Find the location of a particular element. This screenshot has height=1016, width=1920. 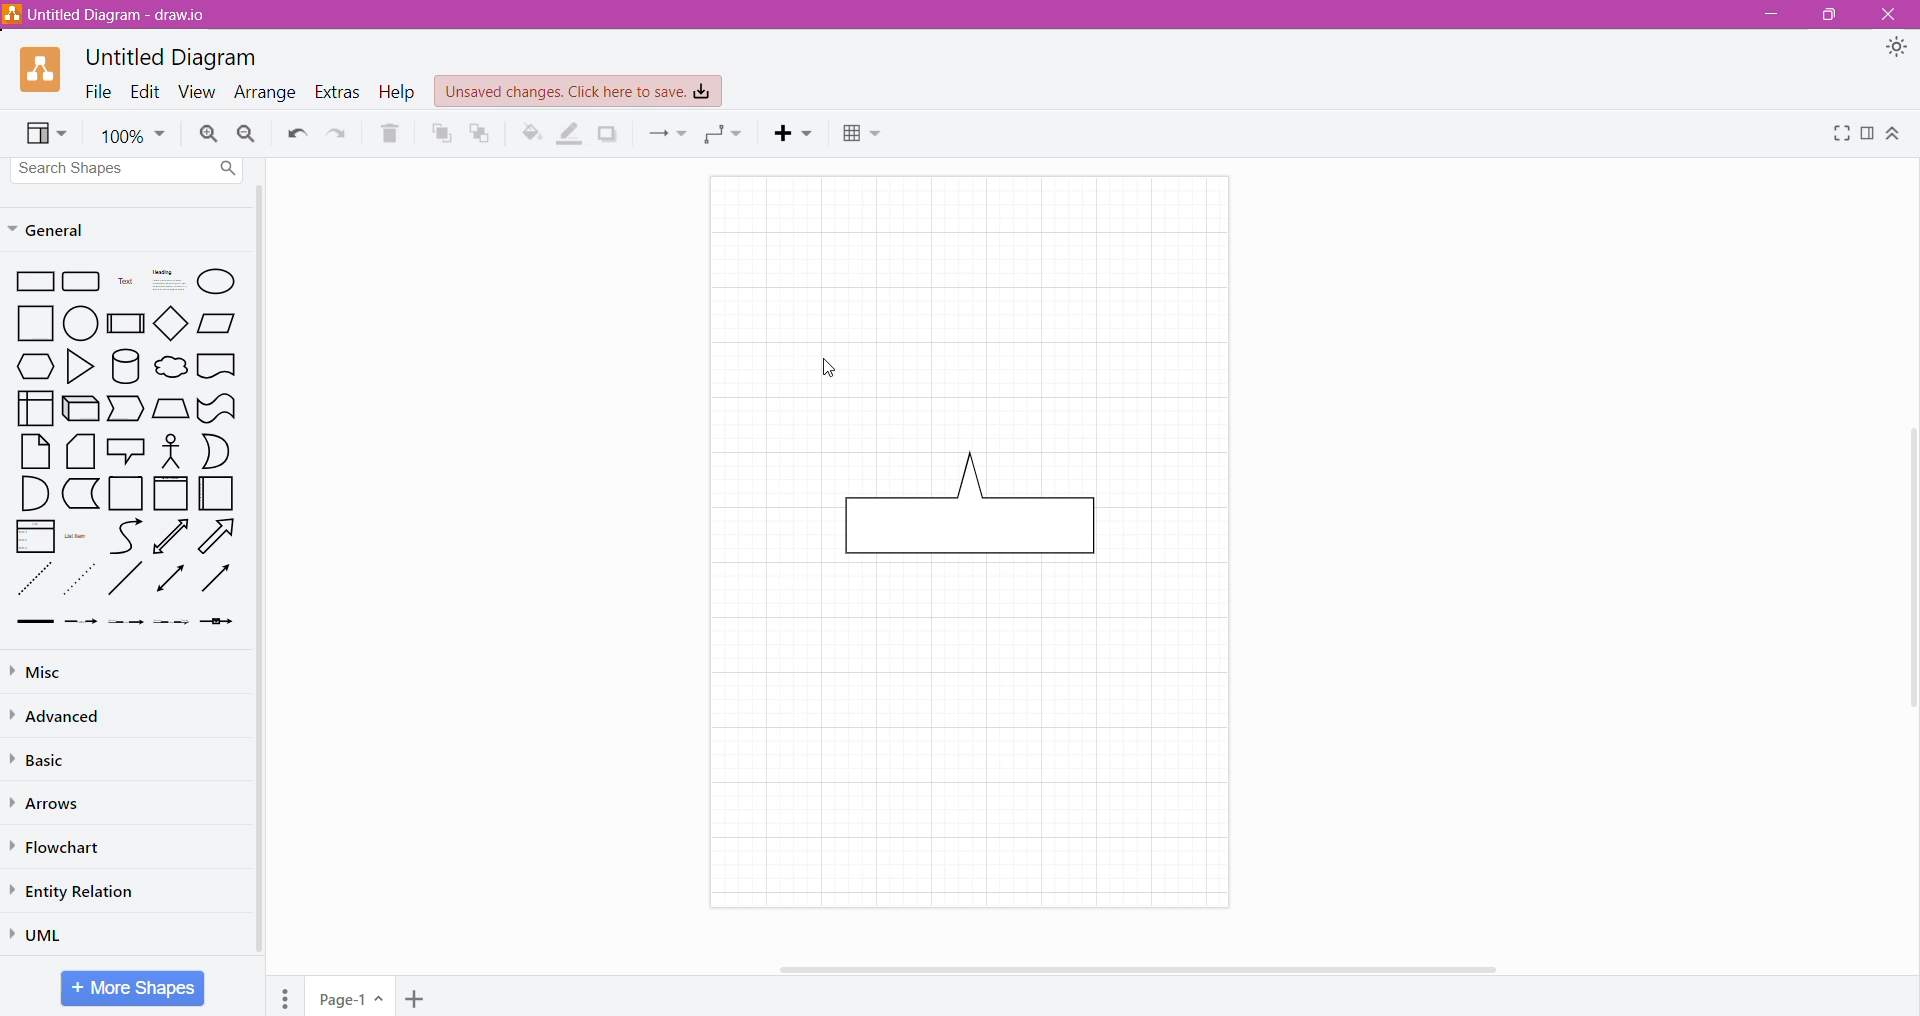

Edit is located at coordinates (145, 91).